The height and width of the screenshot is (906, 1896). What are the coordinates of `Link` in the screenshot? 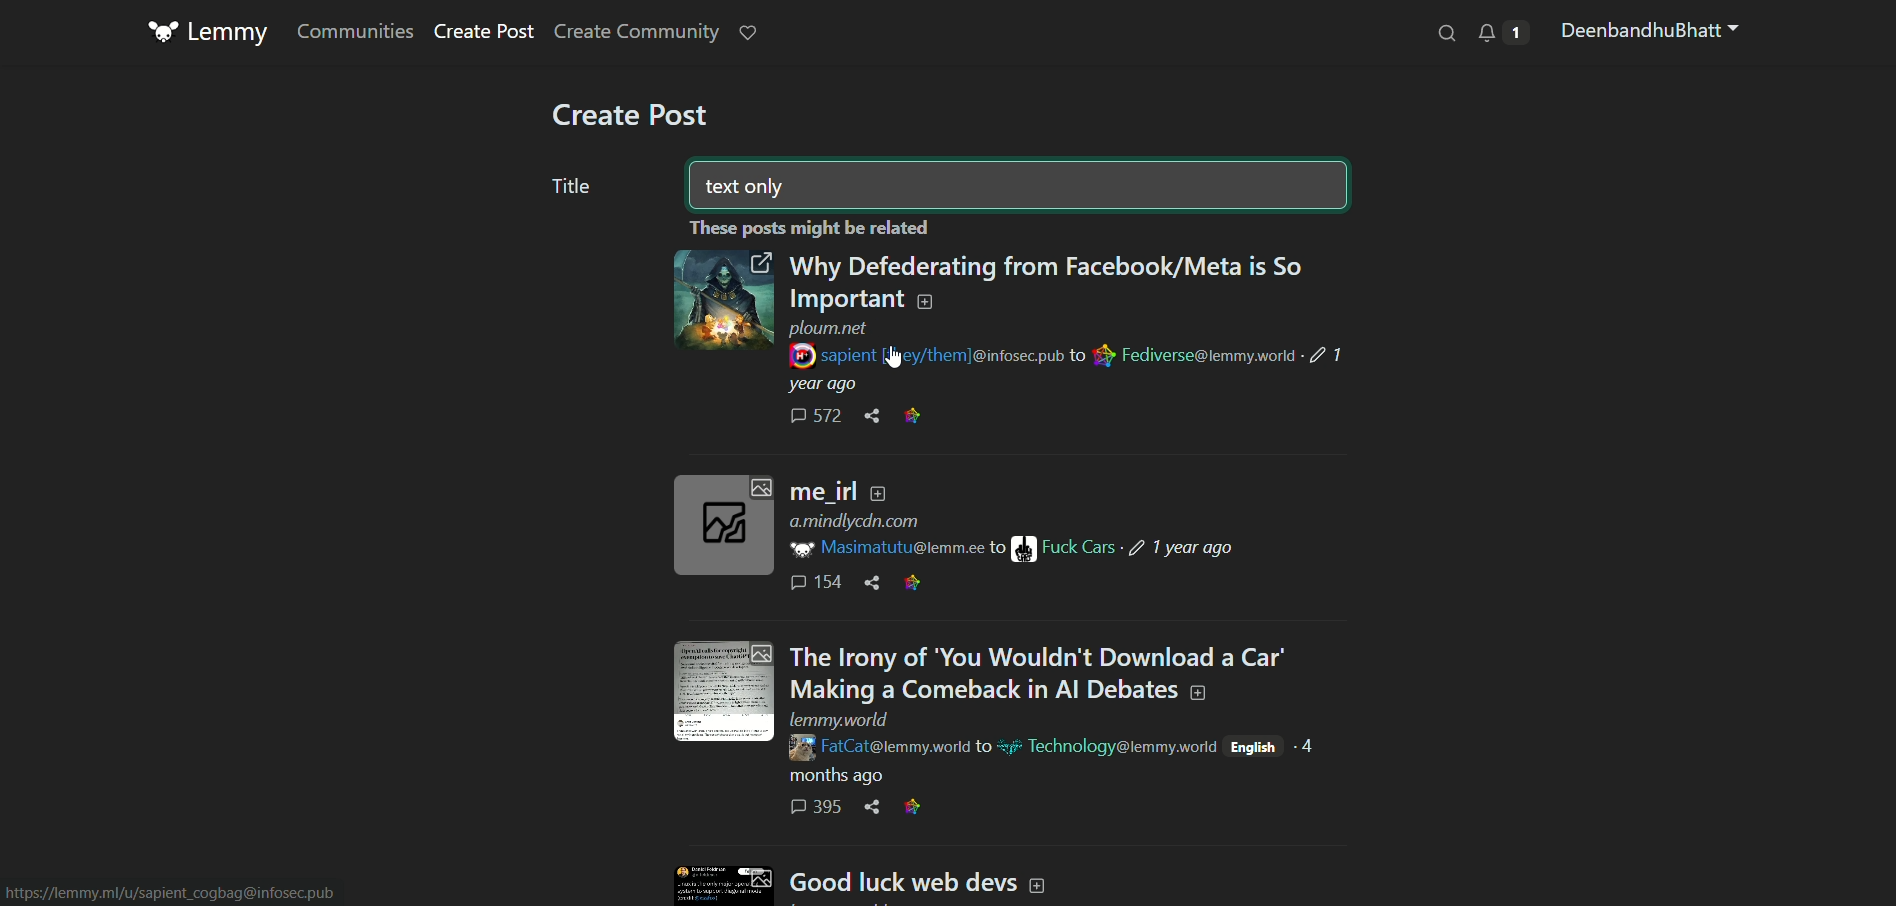 It's located at (912, 582).